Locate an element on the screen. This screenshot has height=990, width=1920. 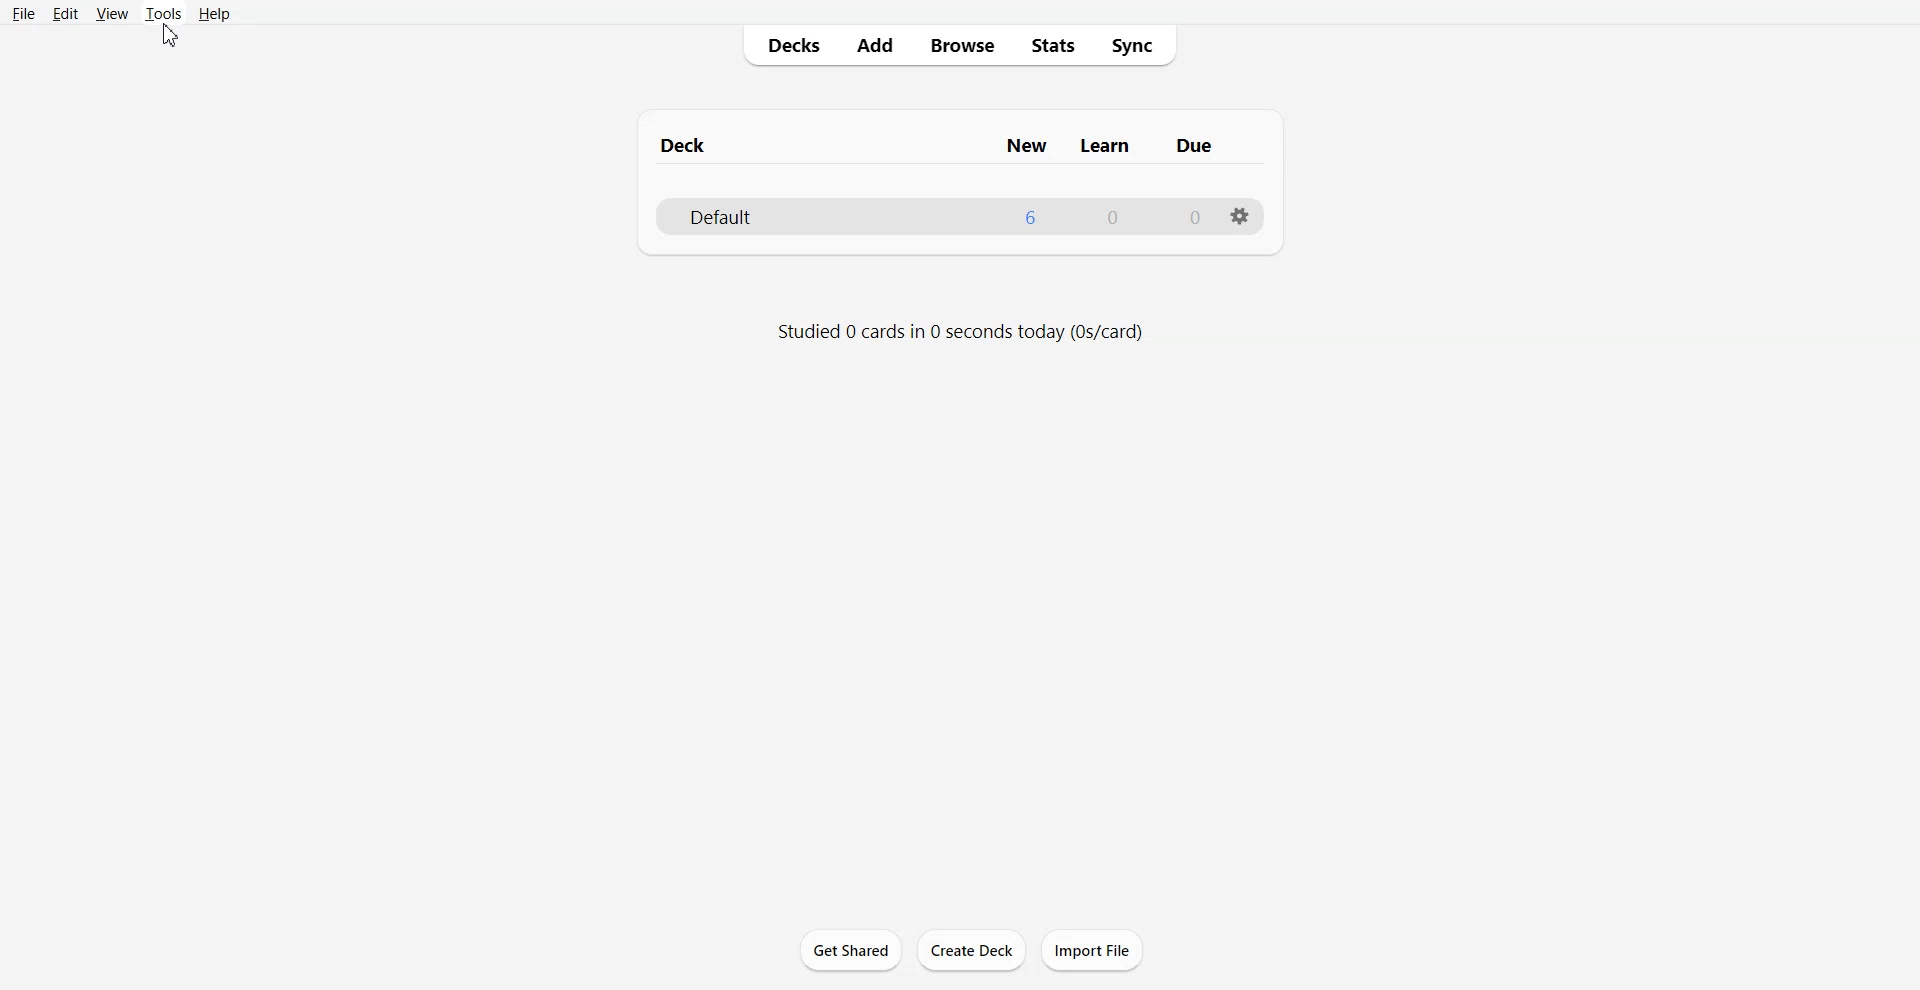
Text 2 is located at coordinates (960, 331).